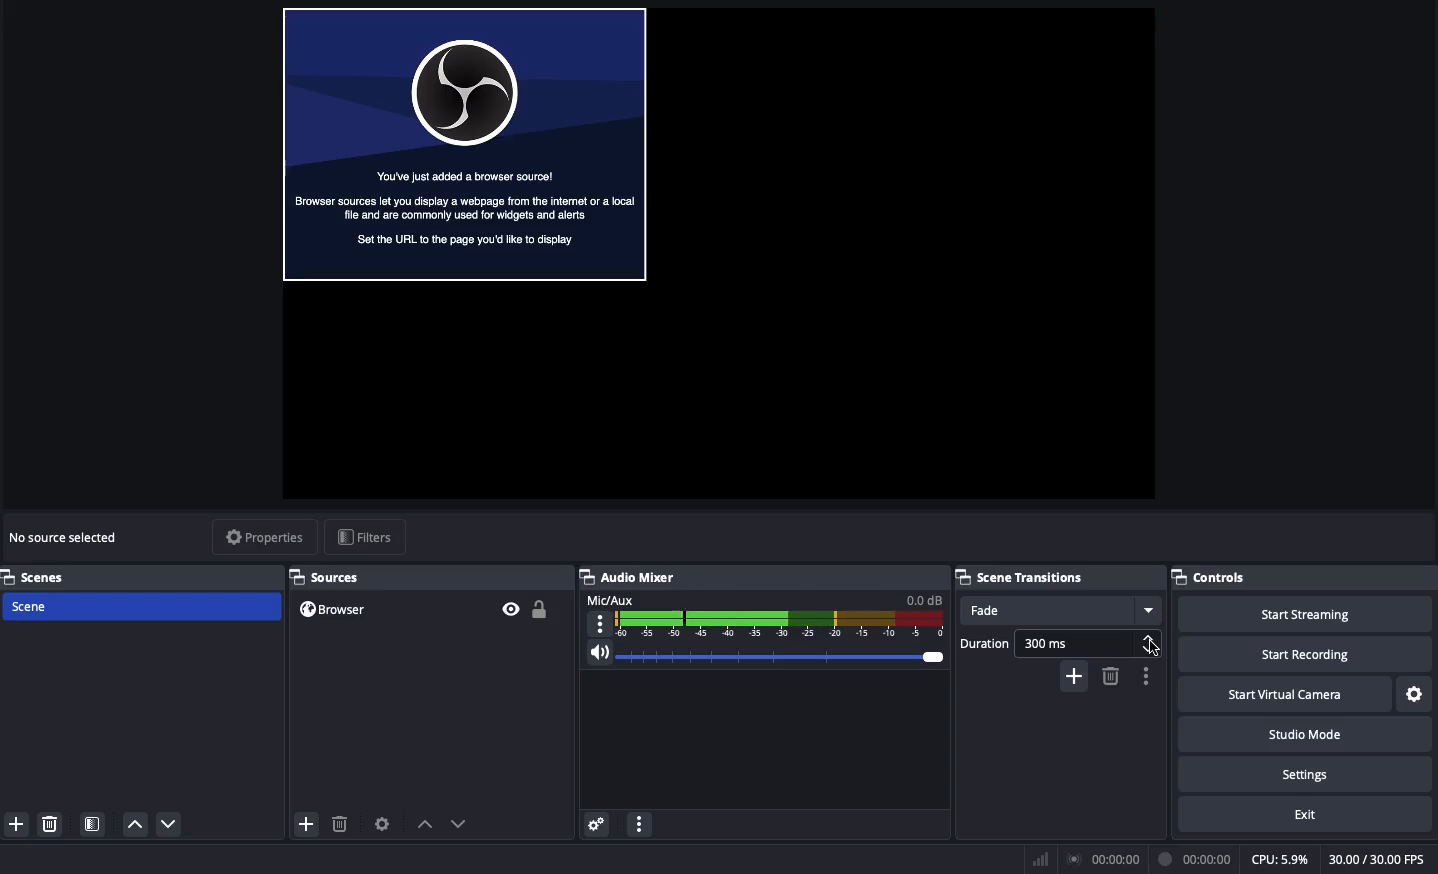  What do you see at coordinates (63, 537) in the screenshot?
I see `No source selected` at bounding box center [63, 537].